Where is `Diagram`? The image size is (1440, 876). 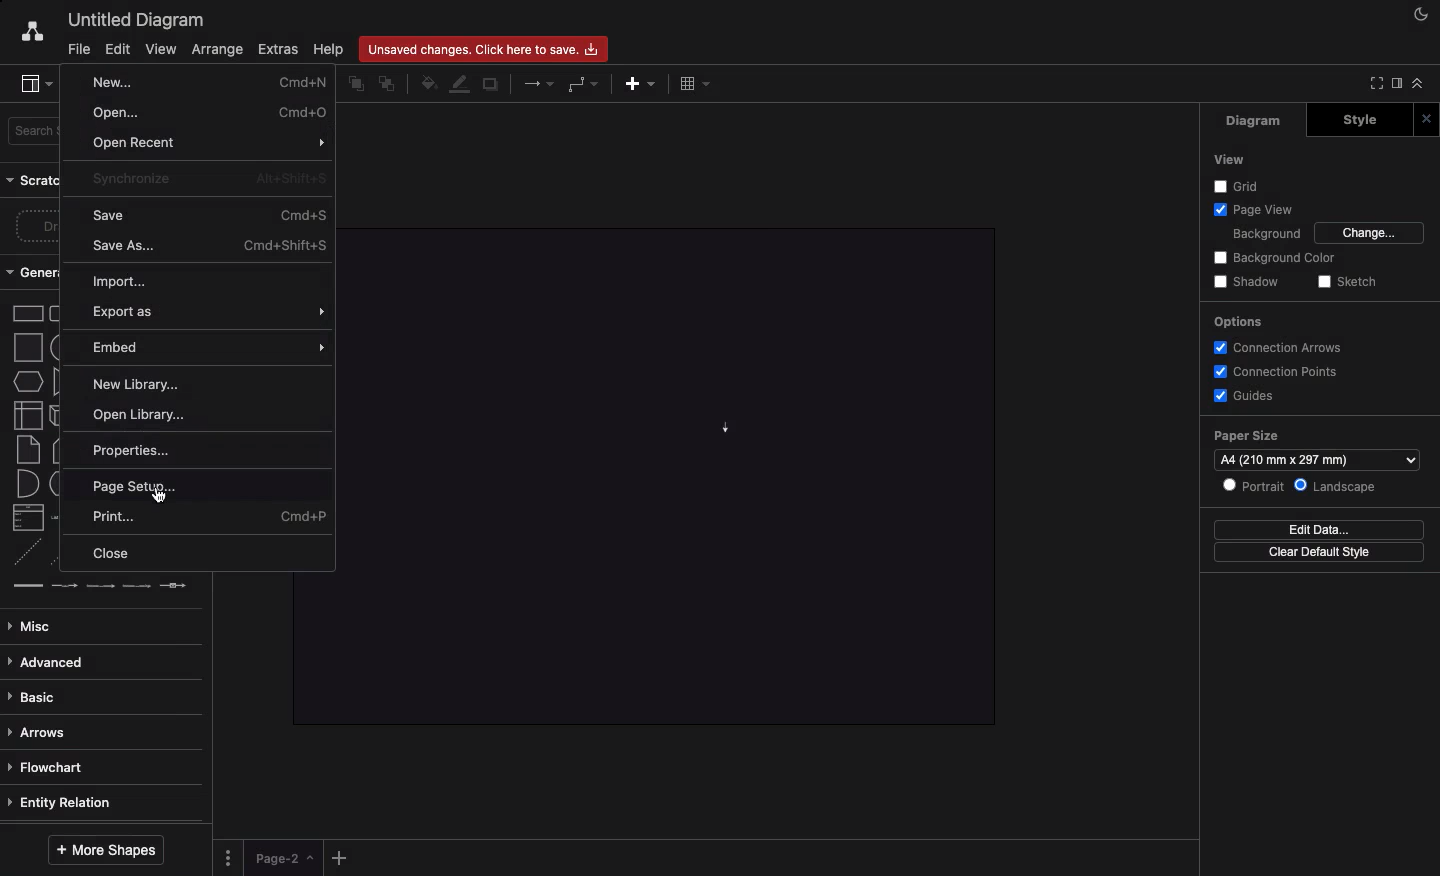
Diagram is located at coordinates (1255, 121).